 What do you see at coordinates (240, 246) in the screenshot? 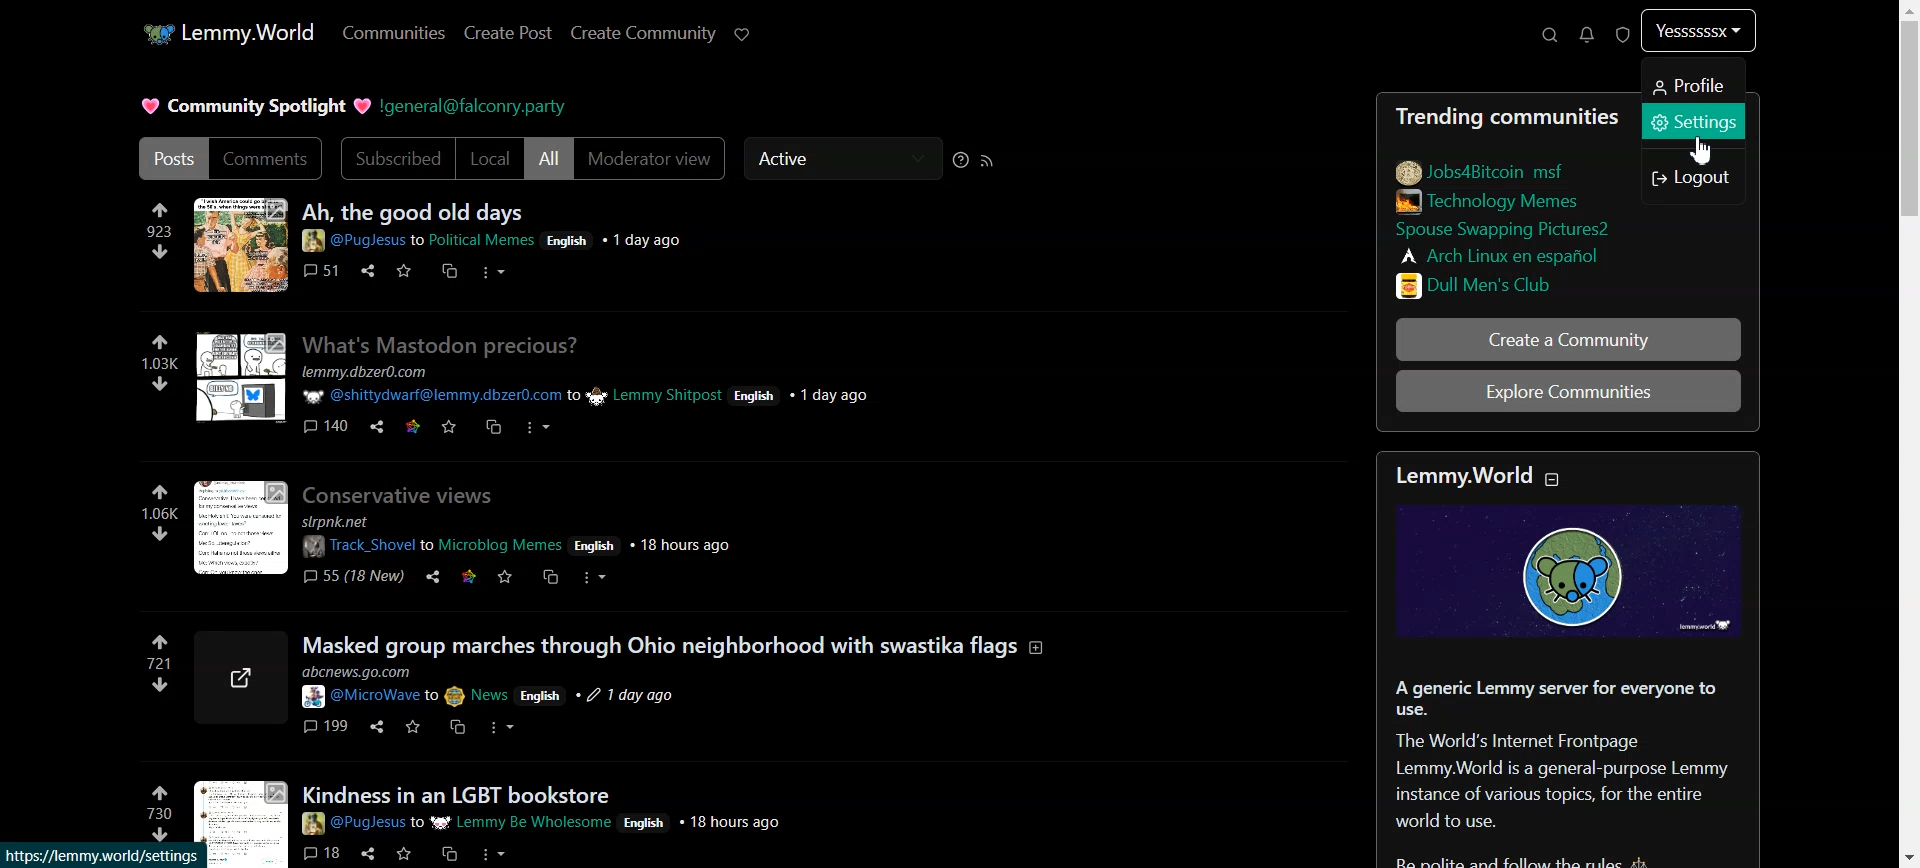
I see `image` at bounding box center [240, 246].